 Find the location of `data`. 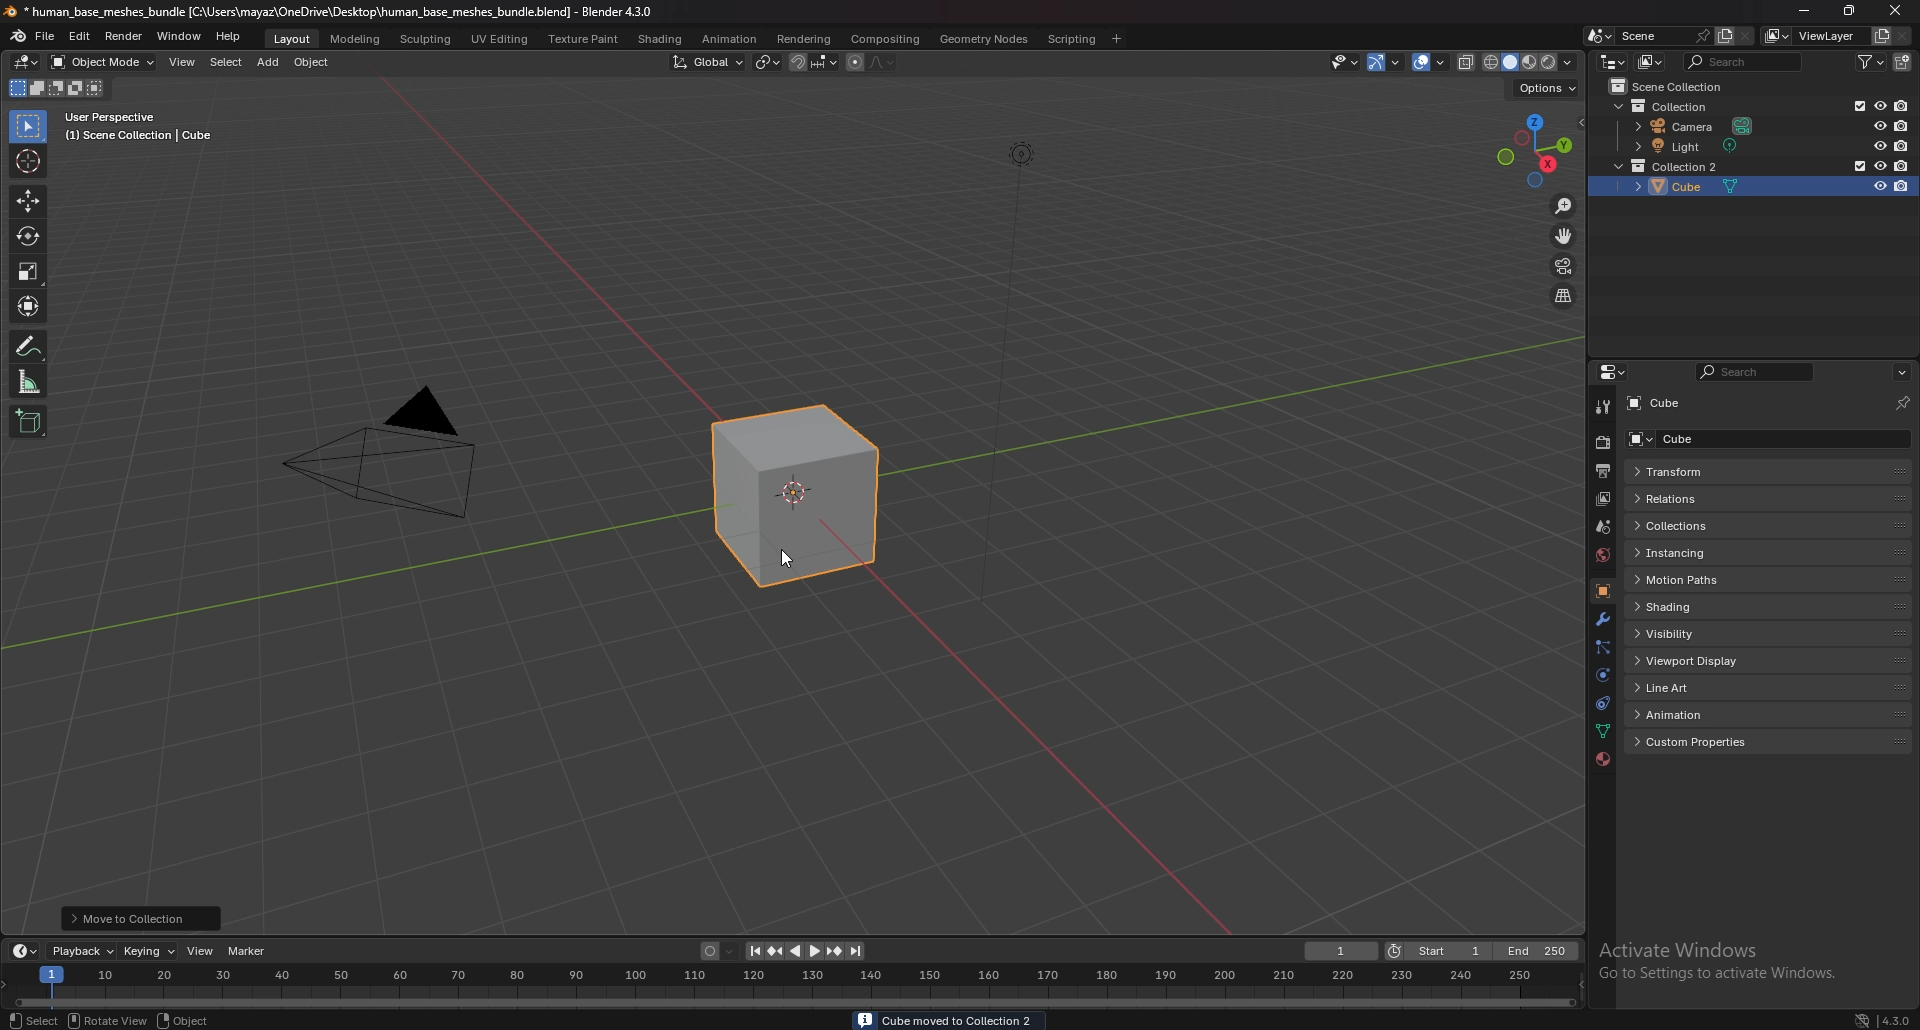

data is located at coordinates (1602, 731).